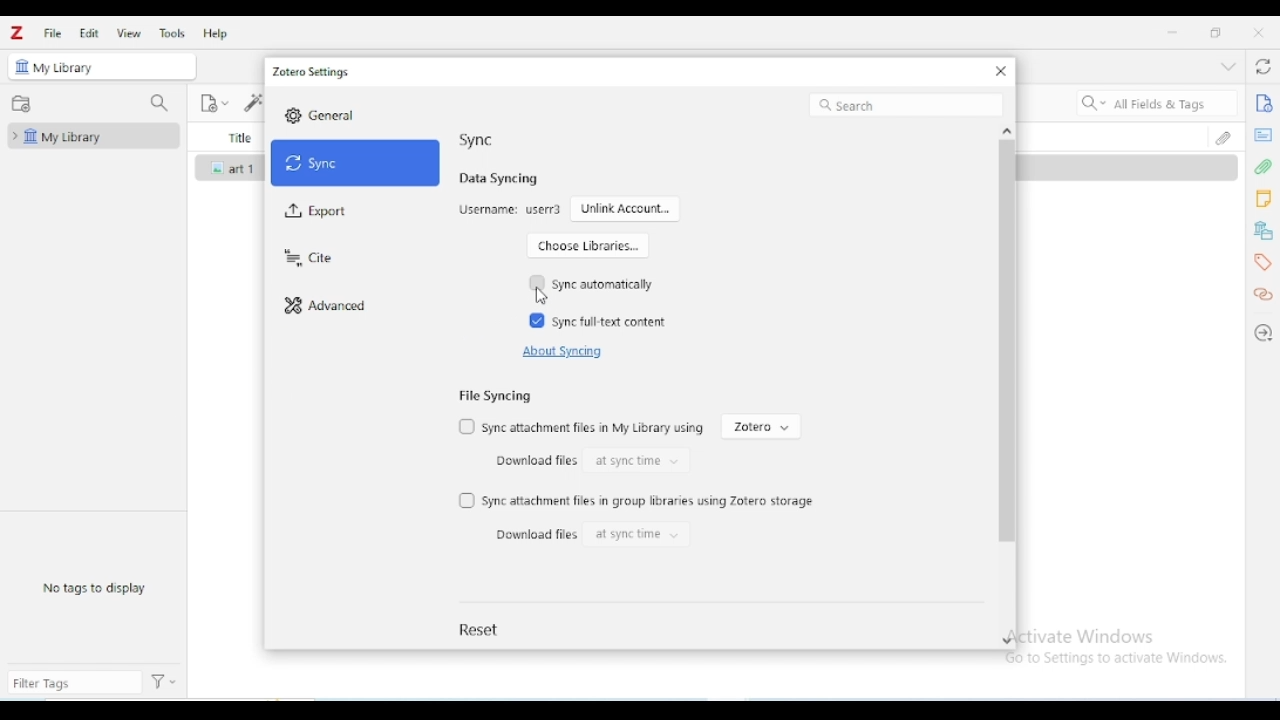 This screenshot has height=720, width=1280. Describe the element at coordinates (1006, 373) in the screenshot. I see `vertical scroll bar` at that location.